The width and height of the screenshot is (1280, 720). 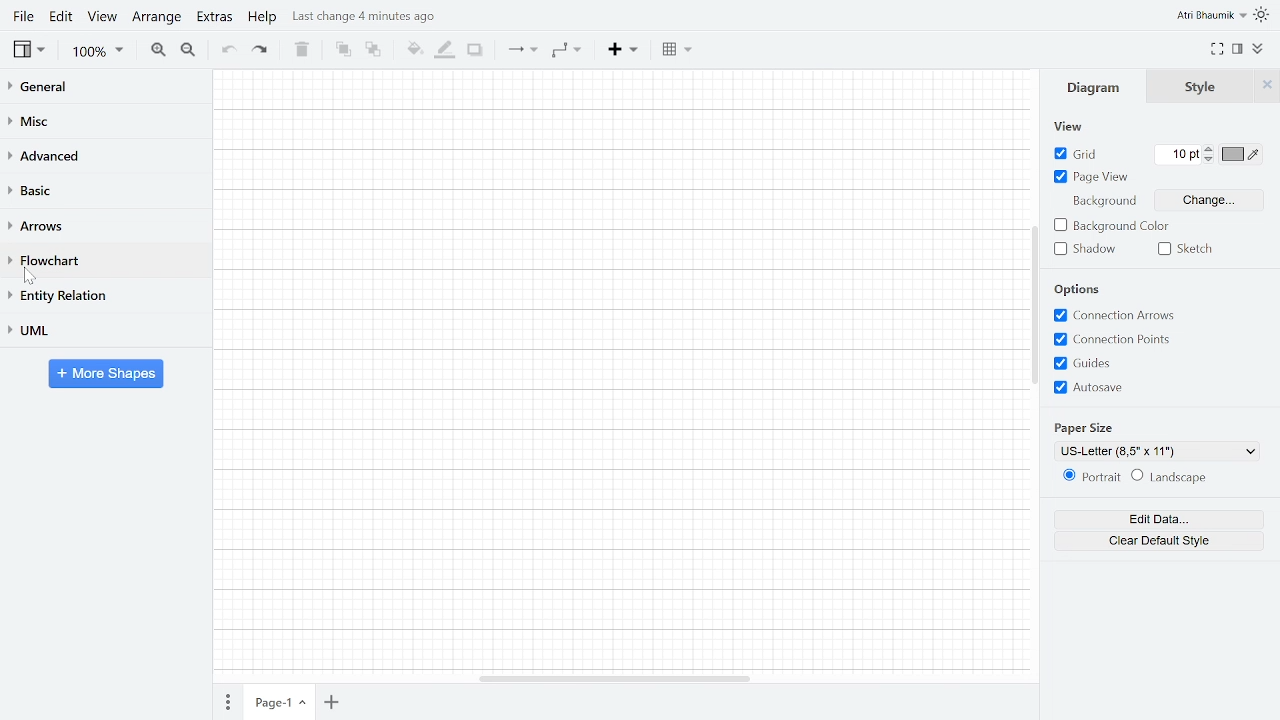 What do you see at coordinates (445, 50) in the screenshot?
I see `Fill line` at bounding box center [445, 50].